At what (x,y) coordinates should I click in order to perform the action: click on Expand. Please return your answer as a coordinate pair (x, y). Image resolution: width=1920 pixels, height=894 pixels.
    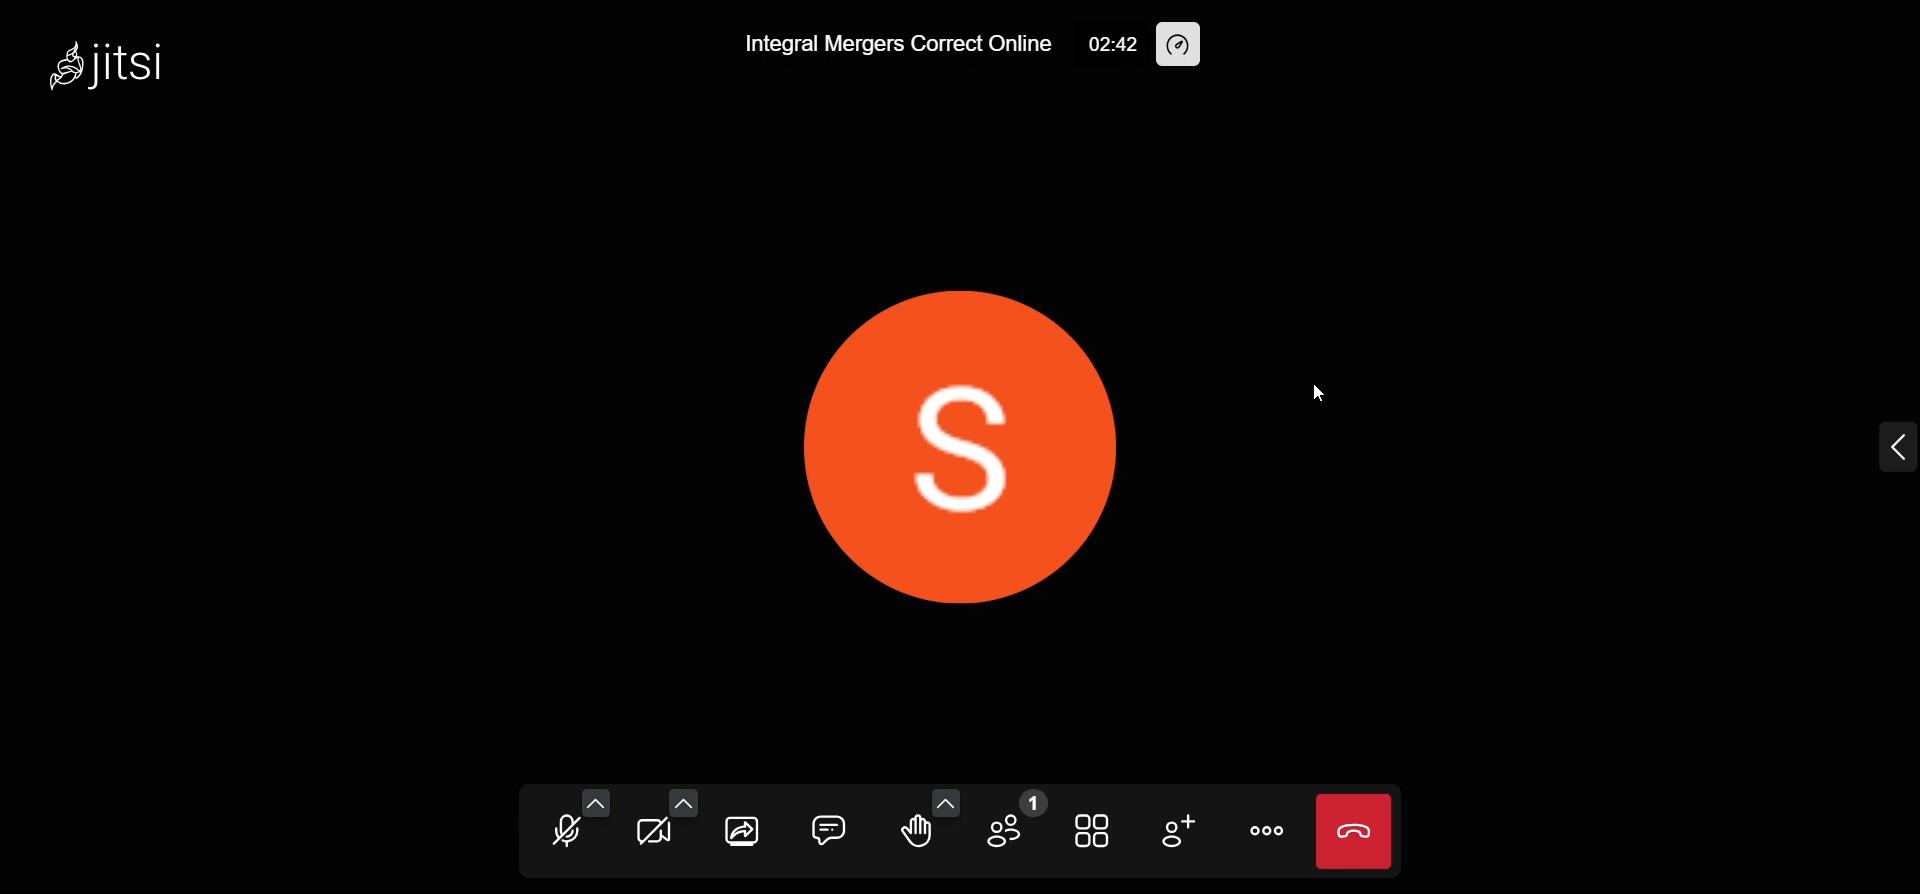
    Looking at the image, I should click on (1866, 451).